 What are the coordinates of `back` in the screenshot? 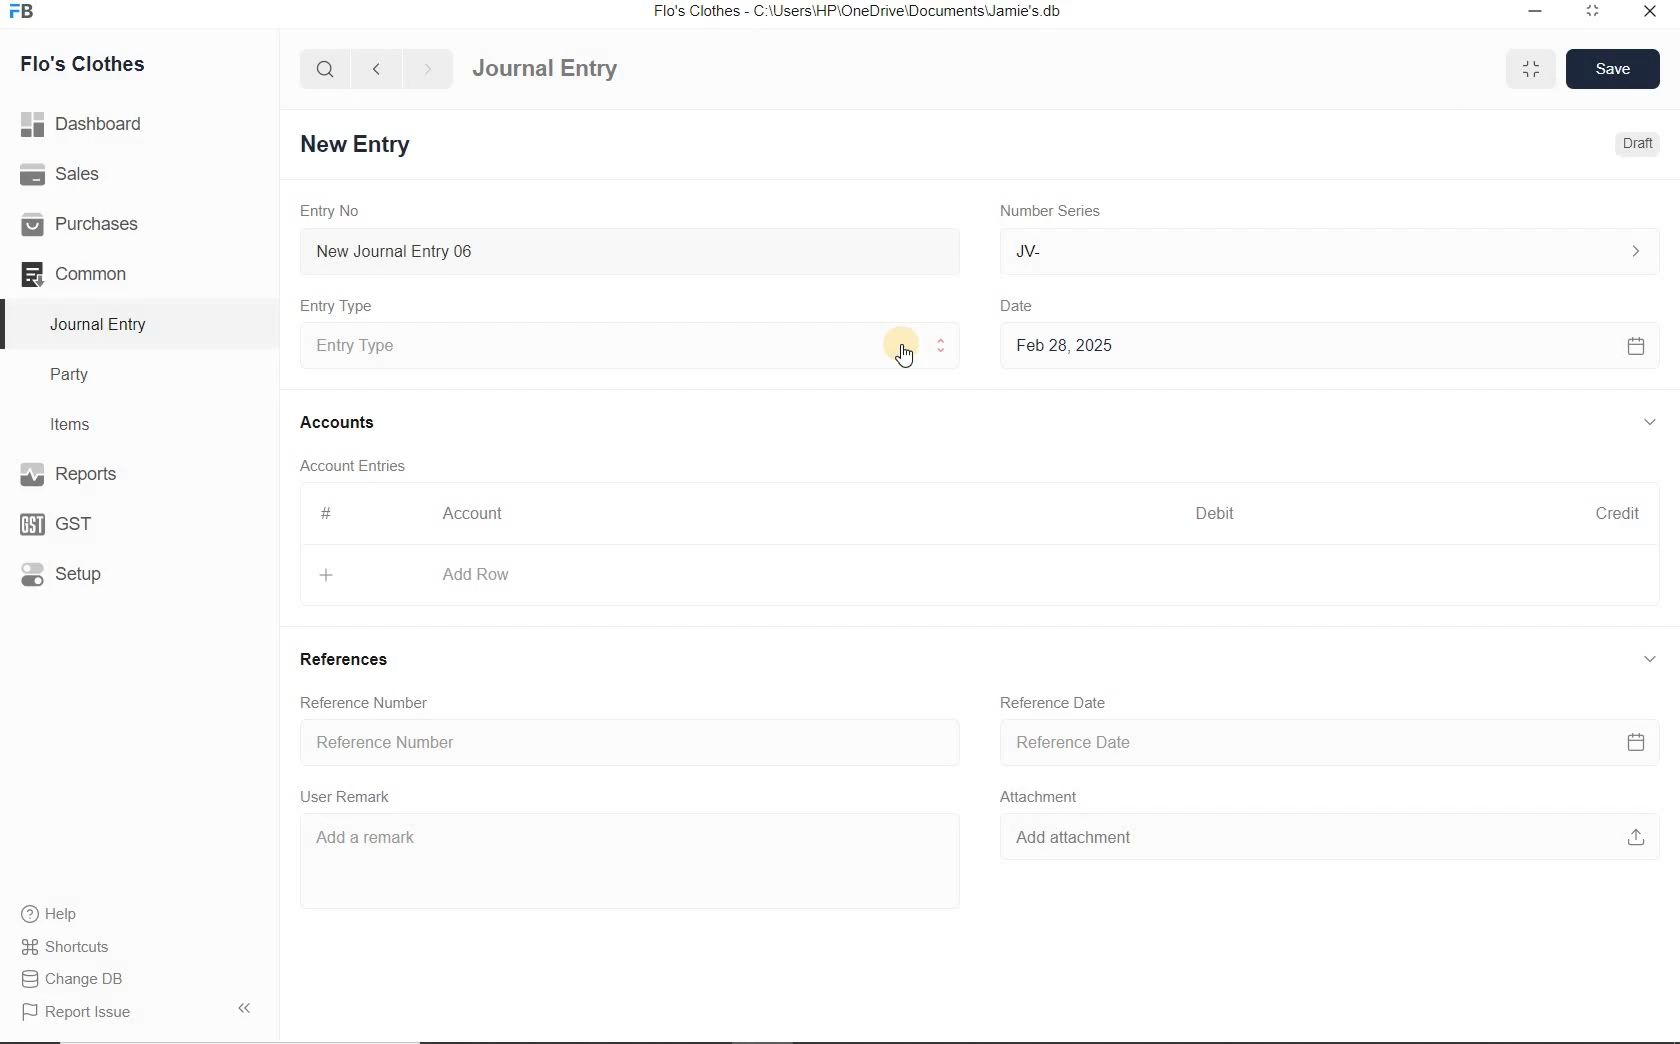 It's located at (376, 67).